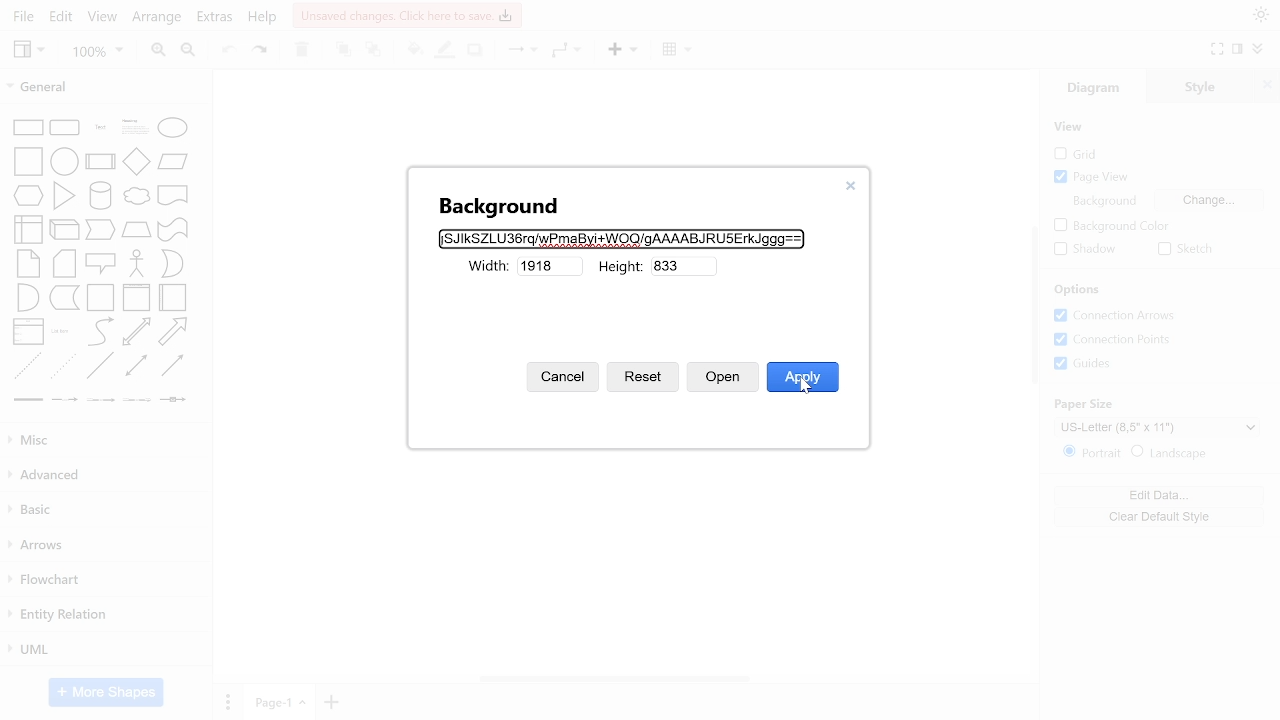 This screenshot has width=1280, height=720. I want to click on advanced, so click(104, 474).